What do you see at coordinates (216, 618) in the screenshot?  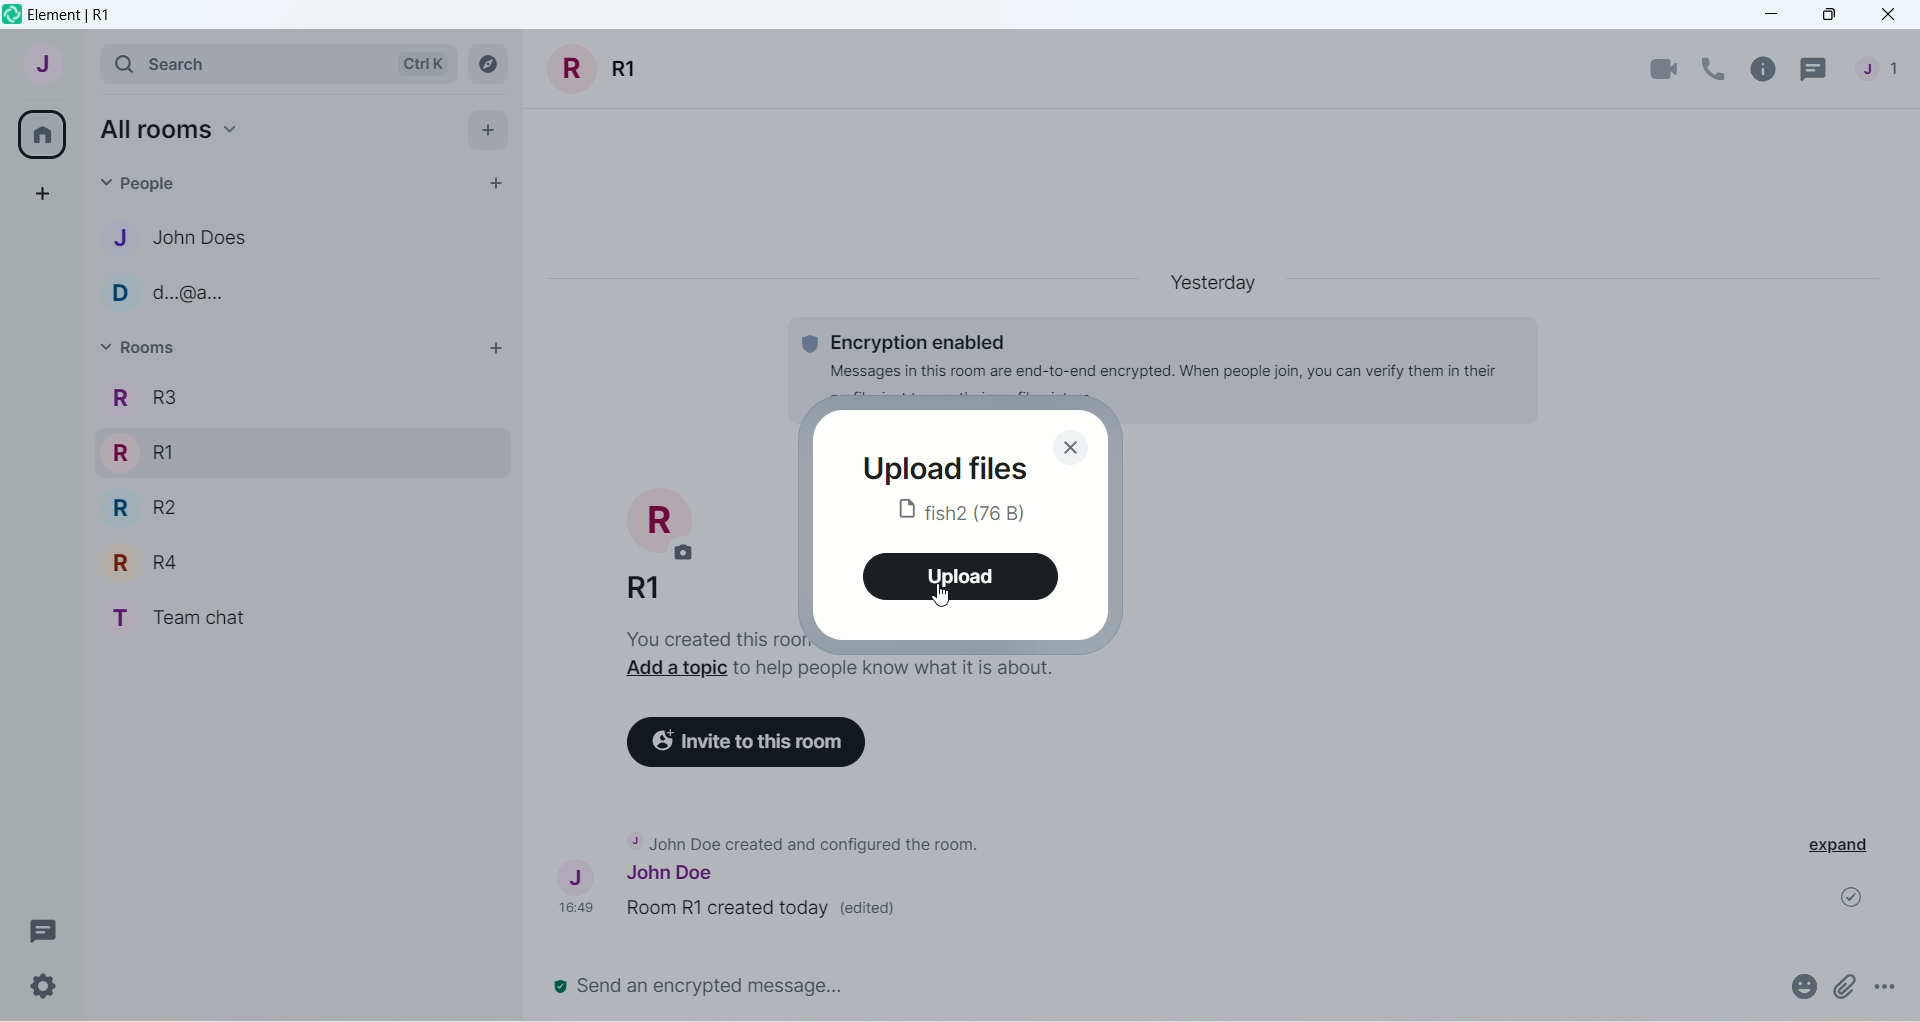 I see `T Team chat` at bounding box center [216, 618].